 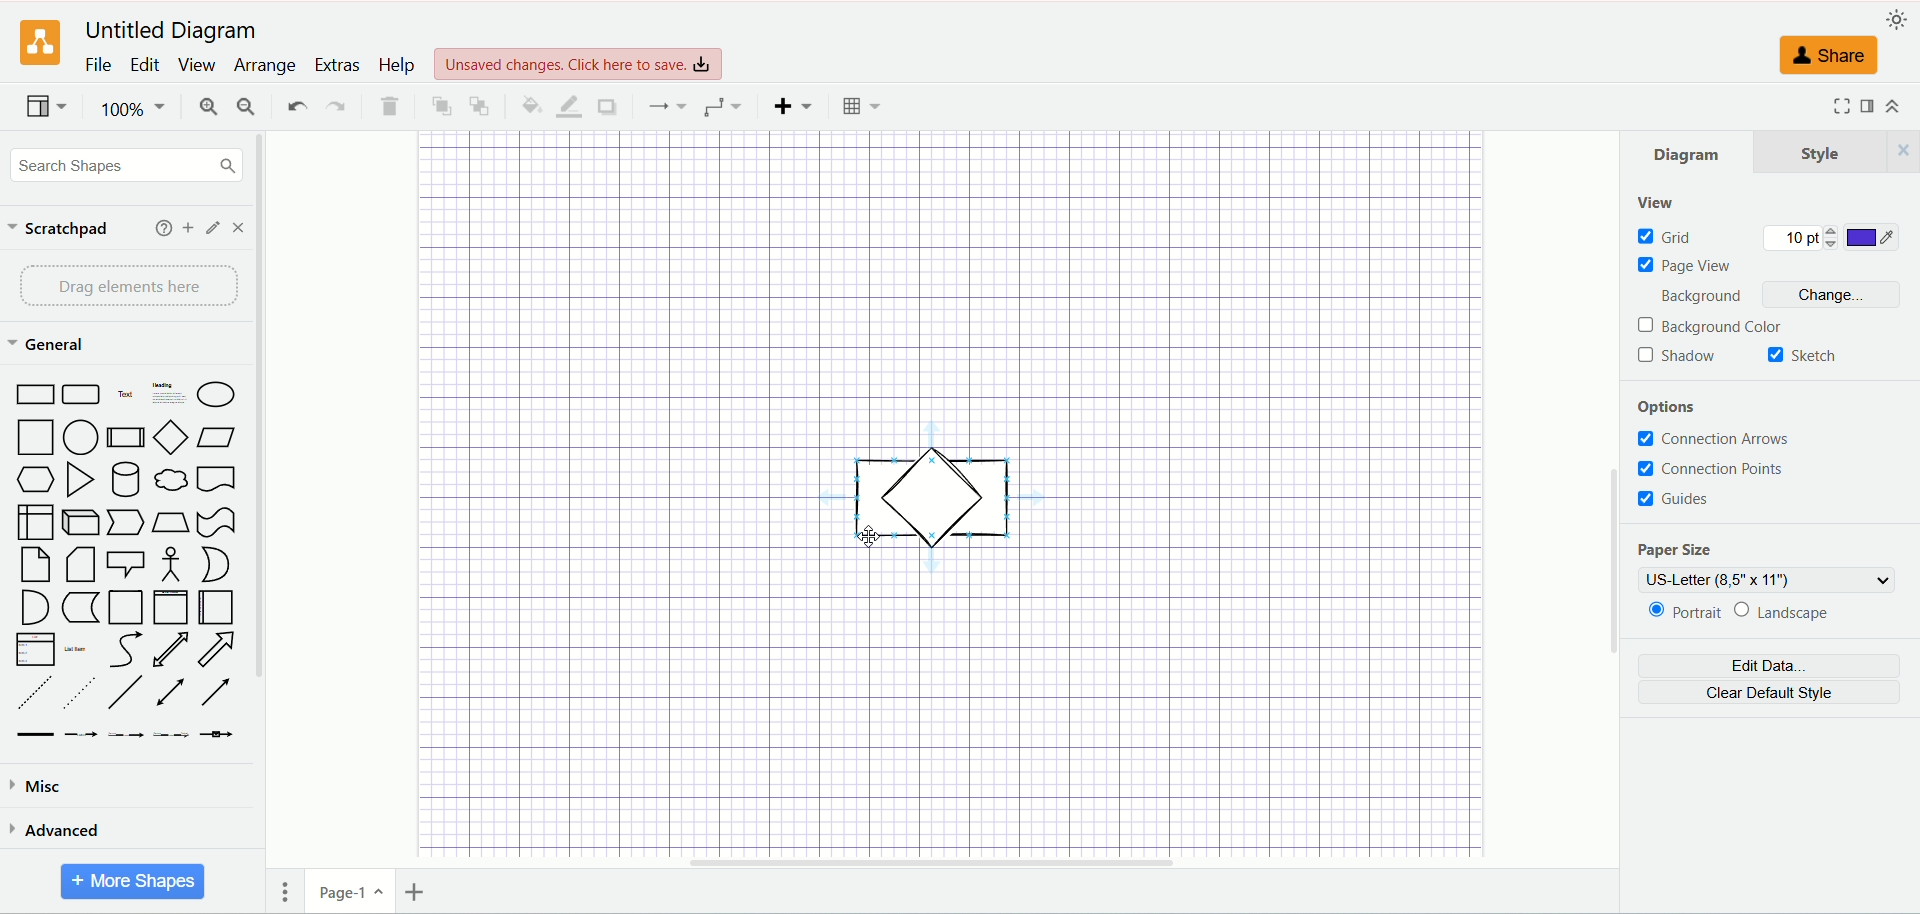 What do you see at coordinates (220, 649) in the screenshot?
I see `arrow` at bounding box center [220, 649].